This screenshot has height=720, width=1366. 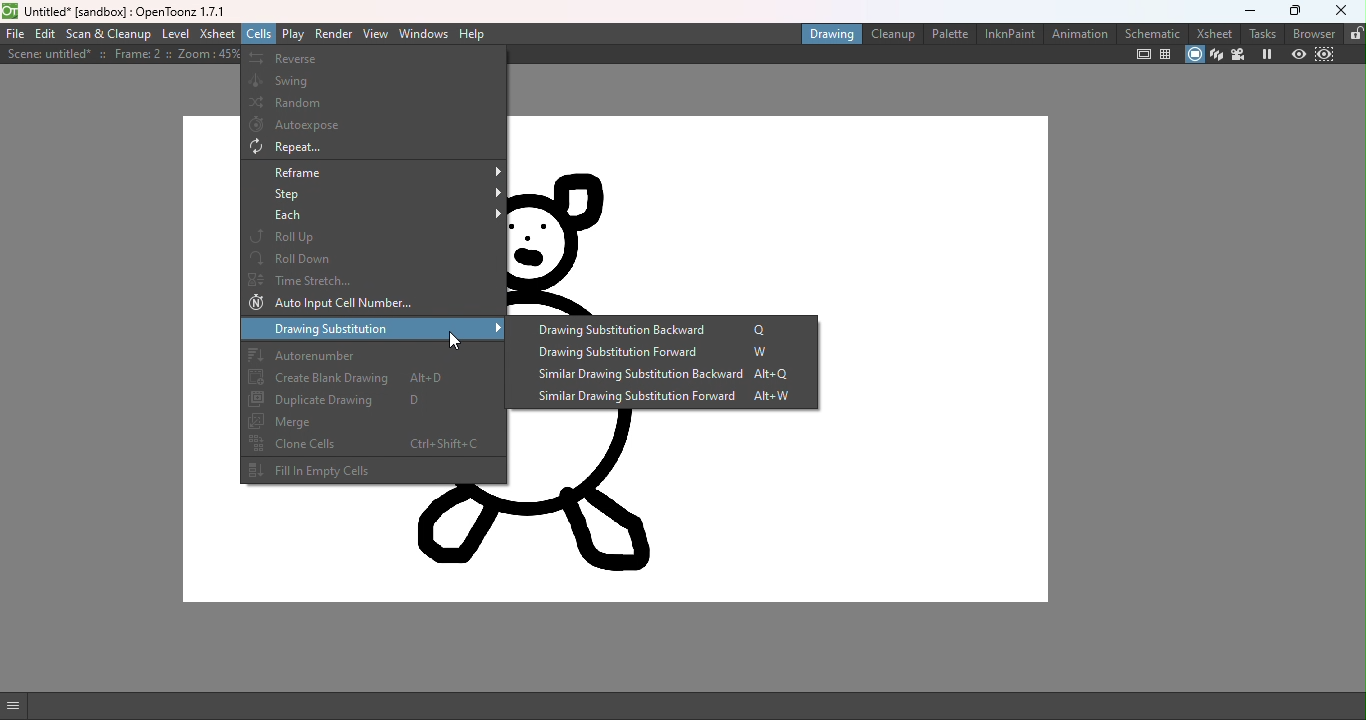 What do you see at coordinates (295, 34) in the screenshot?
I see `Play` at bounding box center [295, 34].